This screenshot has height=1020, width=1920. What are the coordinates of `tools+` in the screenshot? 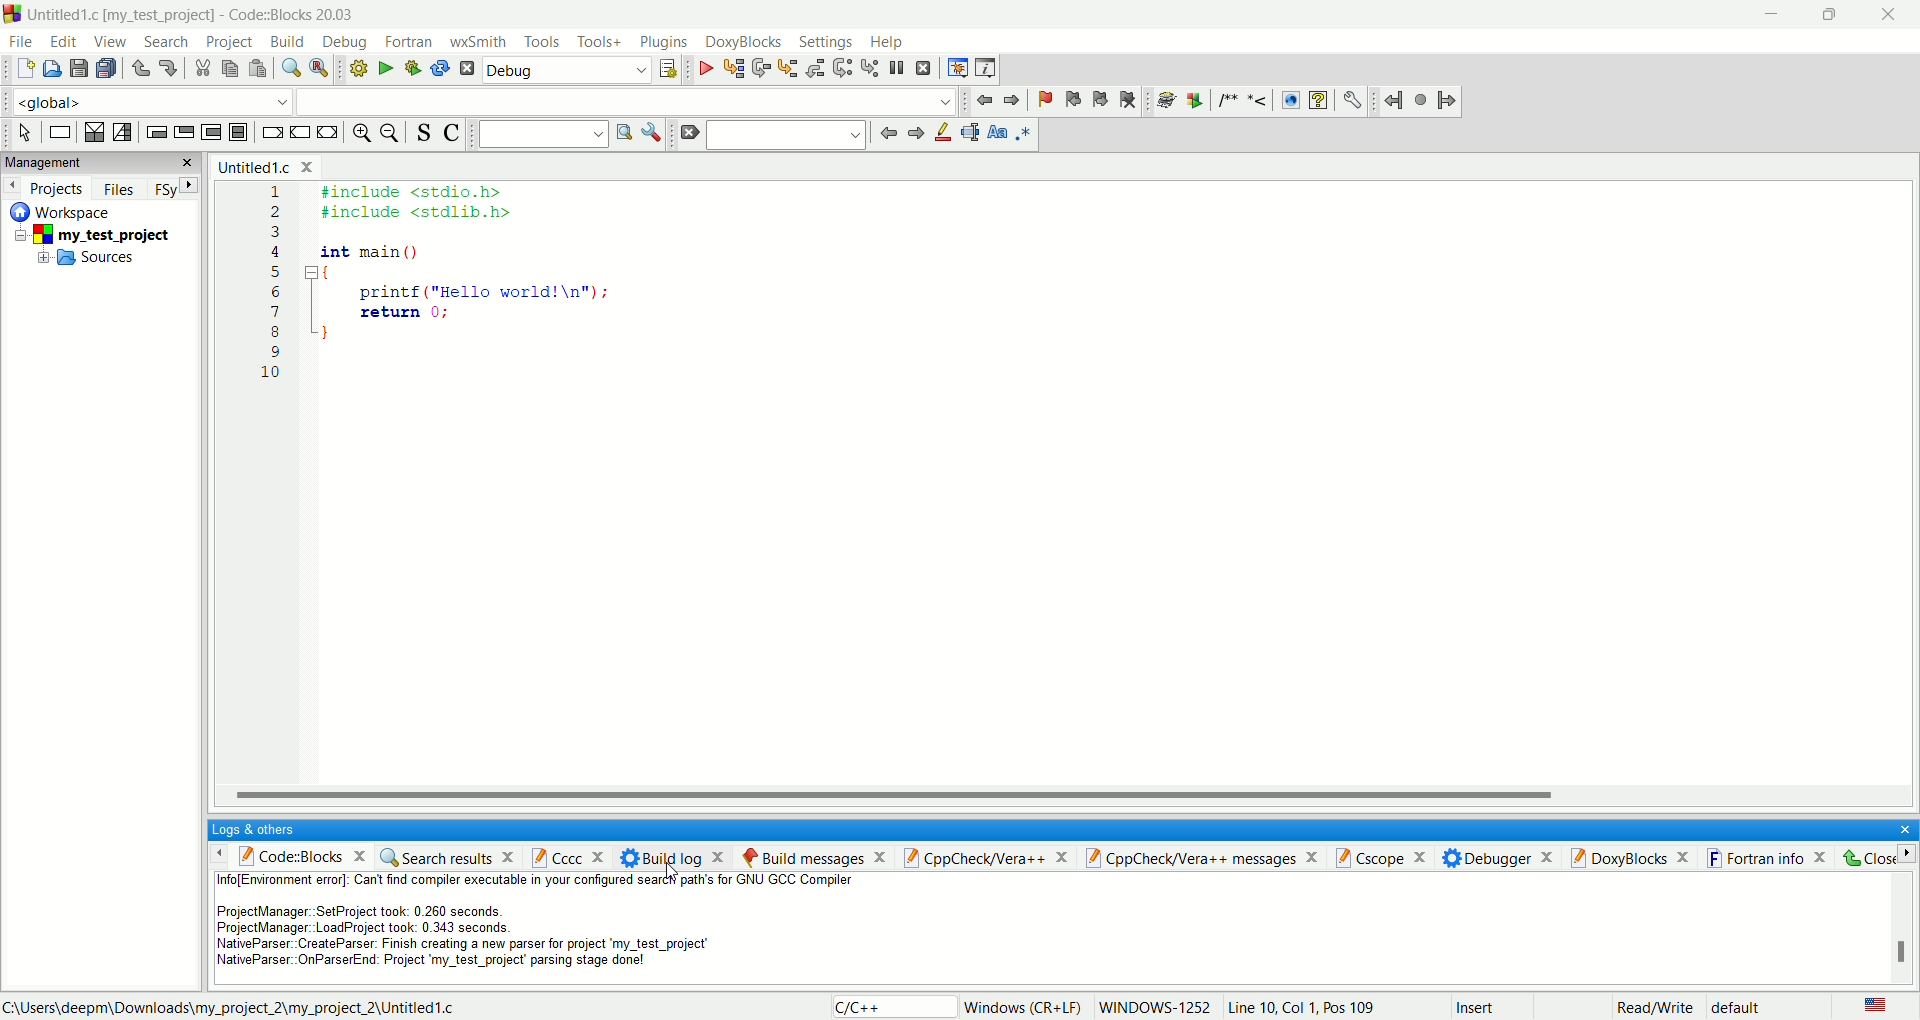 It's located at (597, 41).